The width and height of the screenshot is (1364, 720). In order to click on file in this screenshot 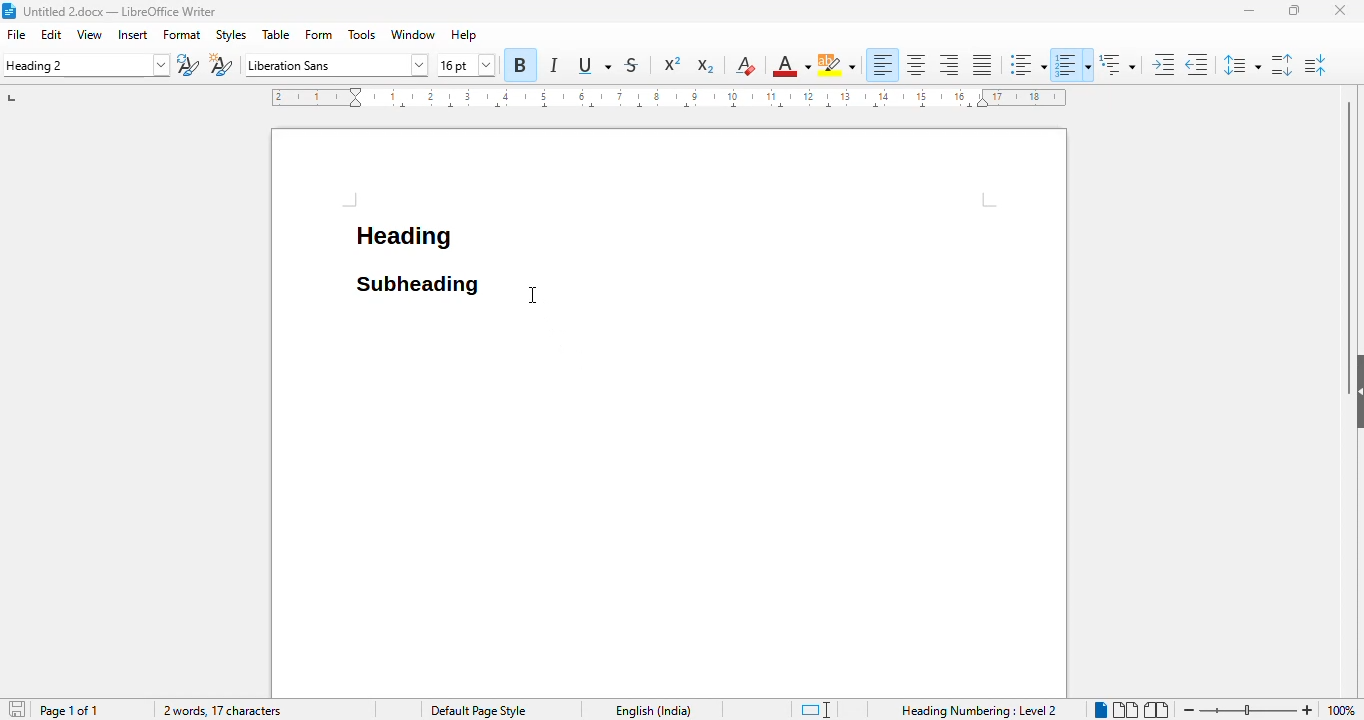, I will do `click(15, 35)`.